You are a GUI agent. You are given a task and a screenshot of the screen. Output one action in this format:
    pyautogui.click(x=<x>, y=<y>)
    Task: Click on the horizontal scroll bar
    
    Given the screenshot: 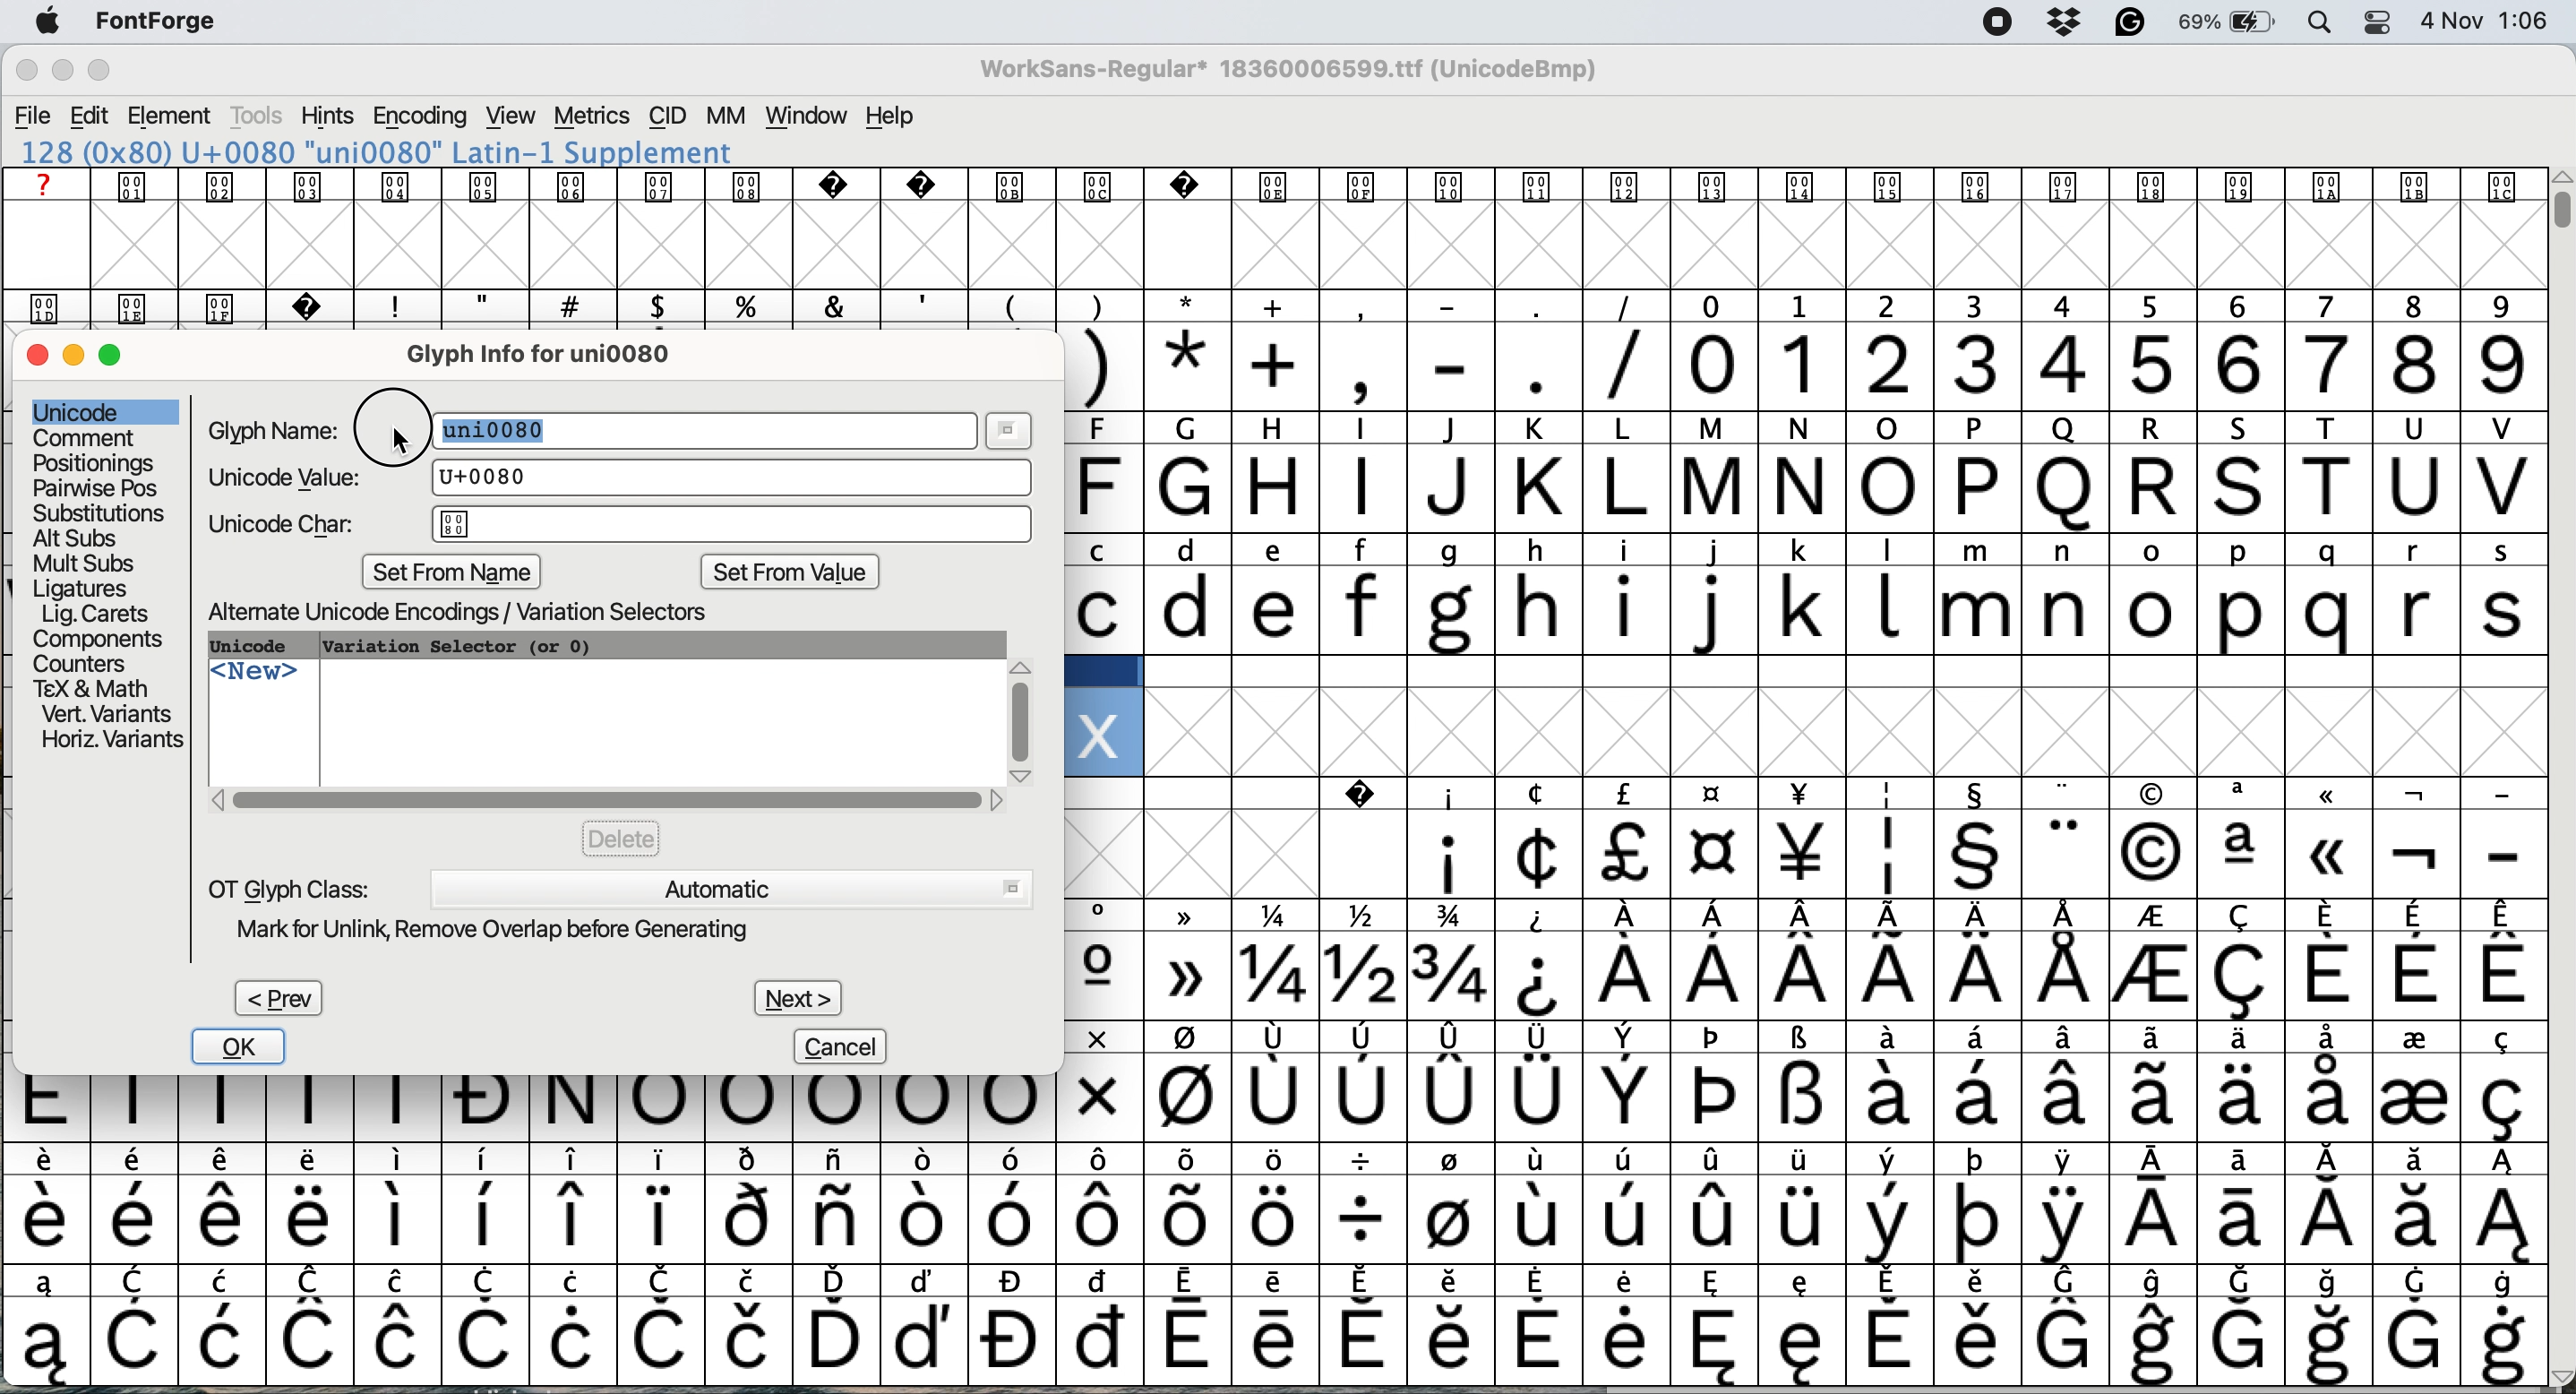 What is the action you would take?
    pyautogui.click(x=607, y=800)
    